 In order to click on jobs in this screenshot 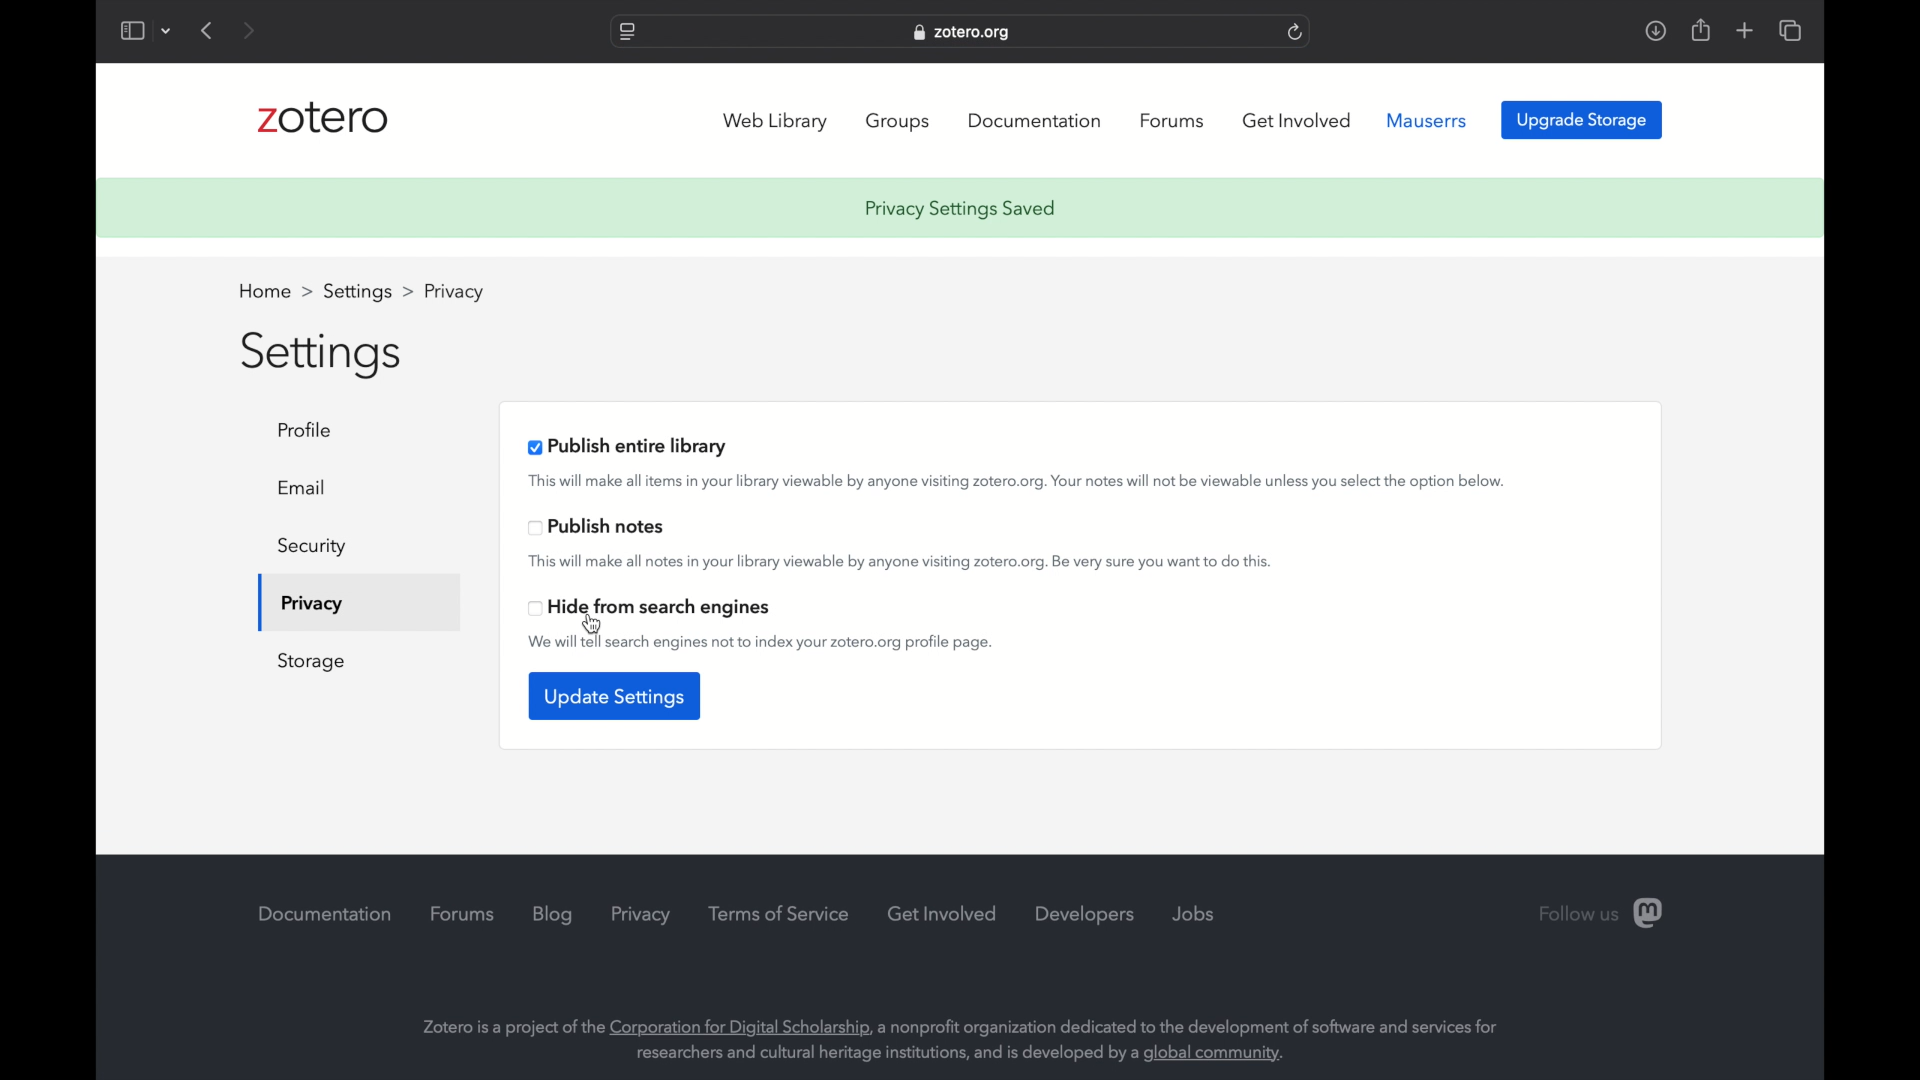, I will do `click(1194, 911)`.